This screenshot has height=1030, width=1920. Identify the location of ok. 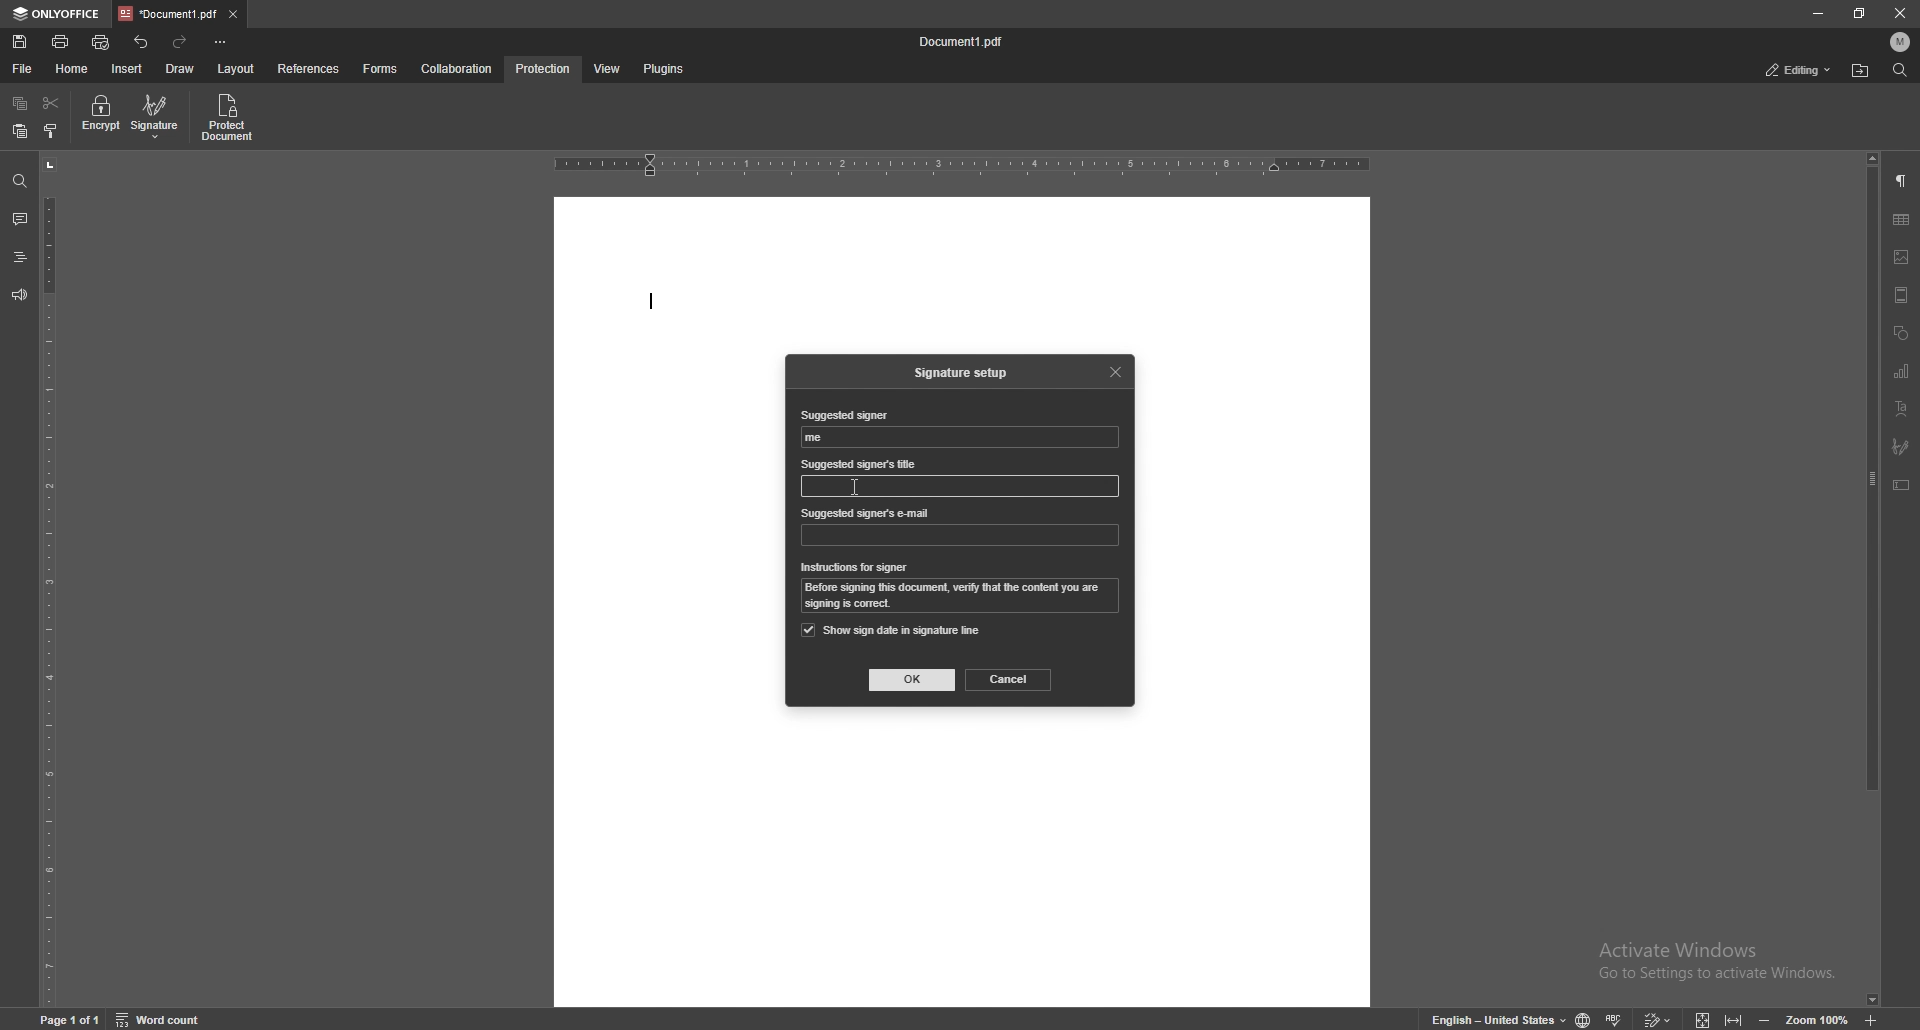
(913, 680).